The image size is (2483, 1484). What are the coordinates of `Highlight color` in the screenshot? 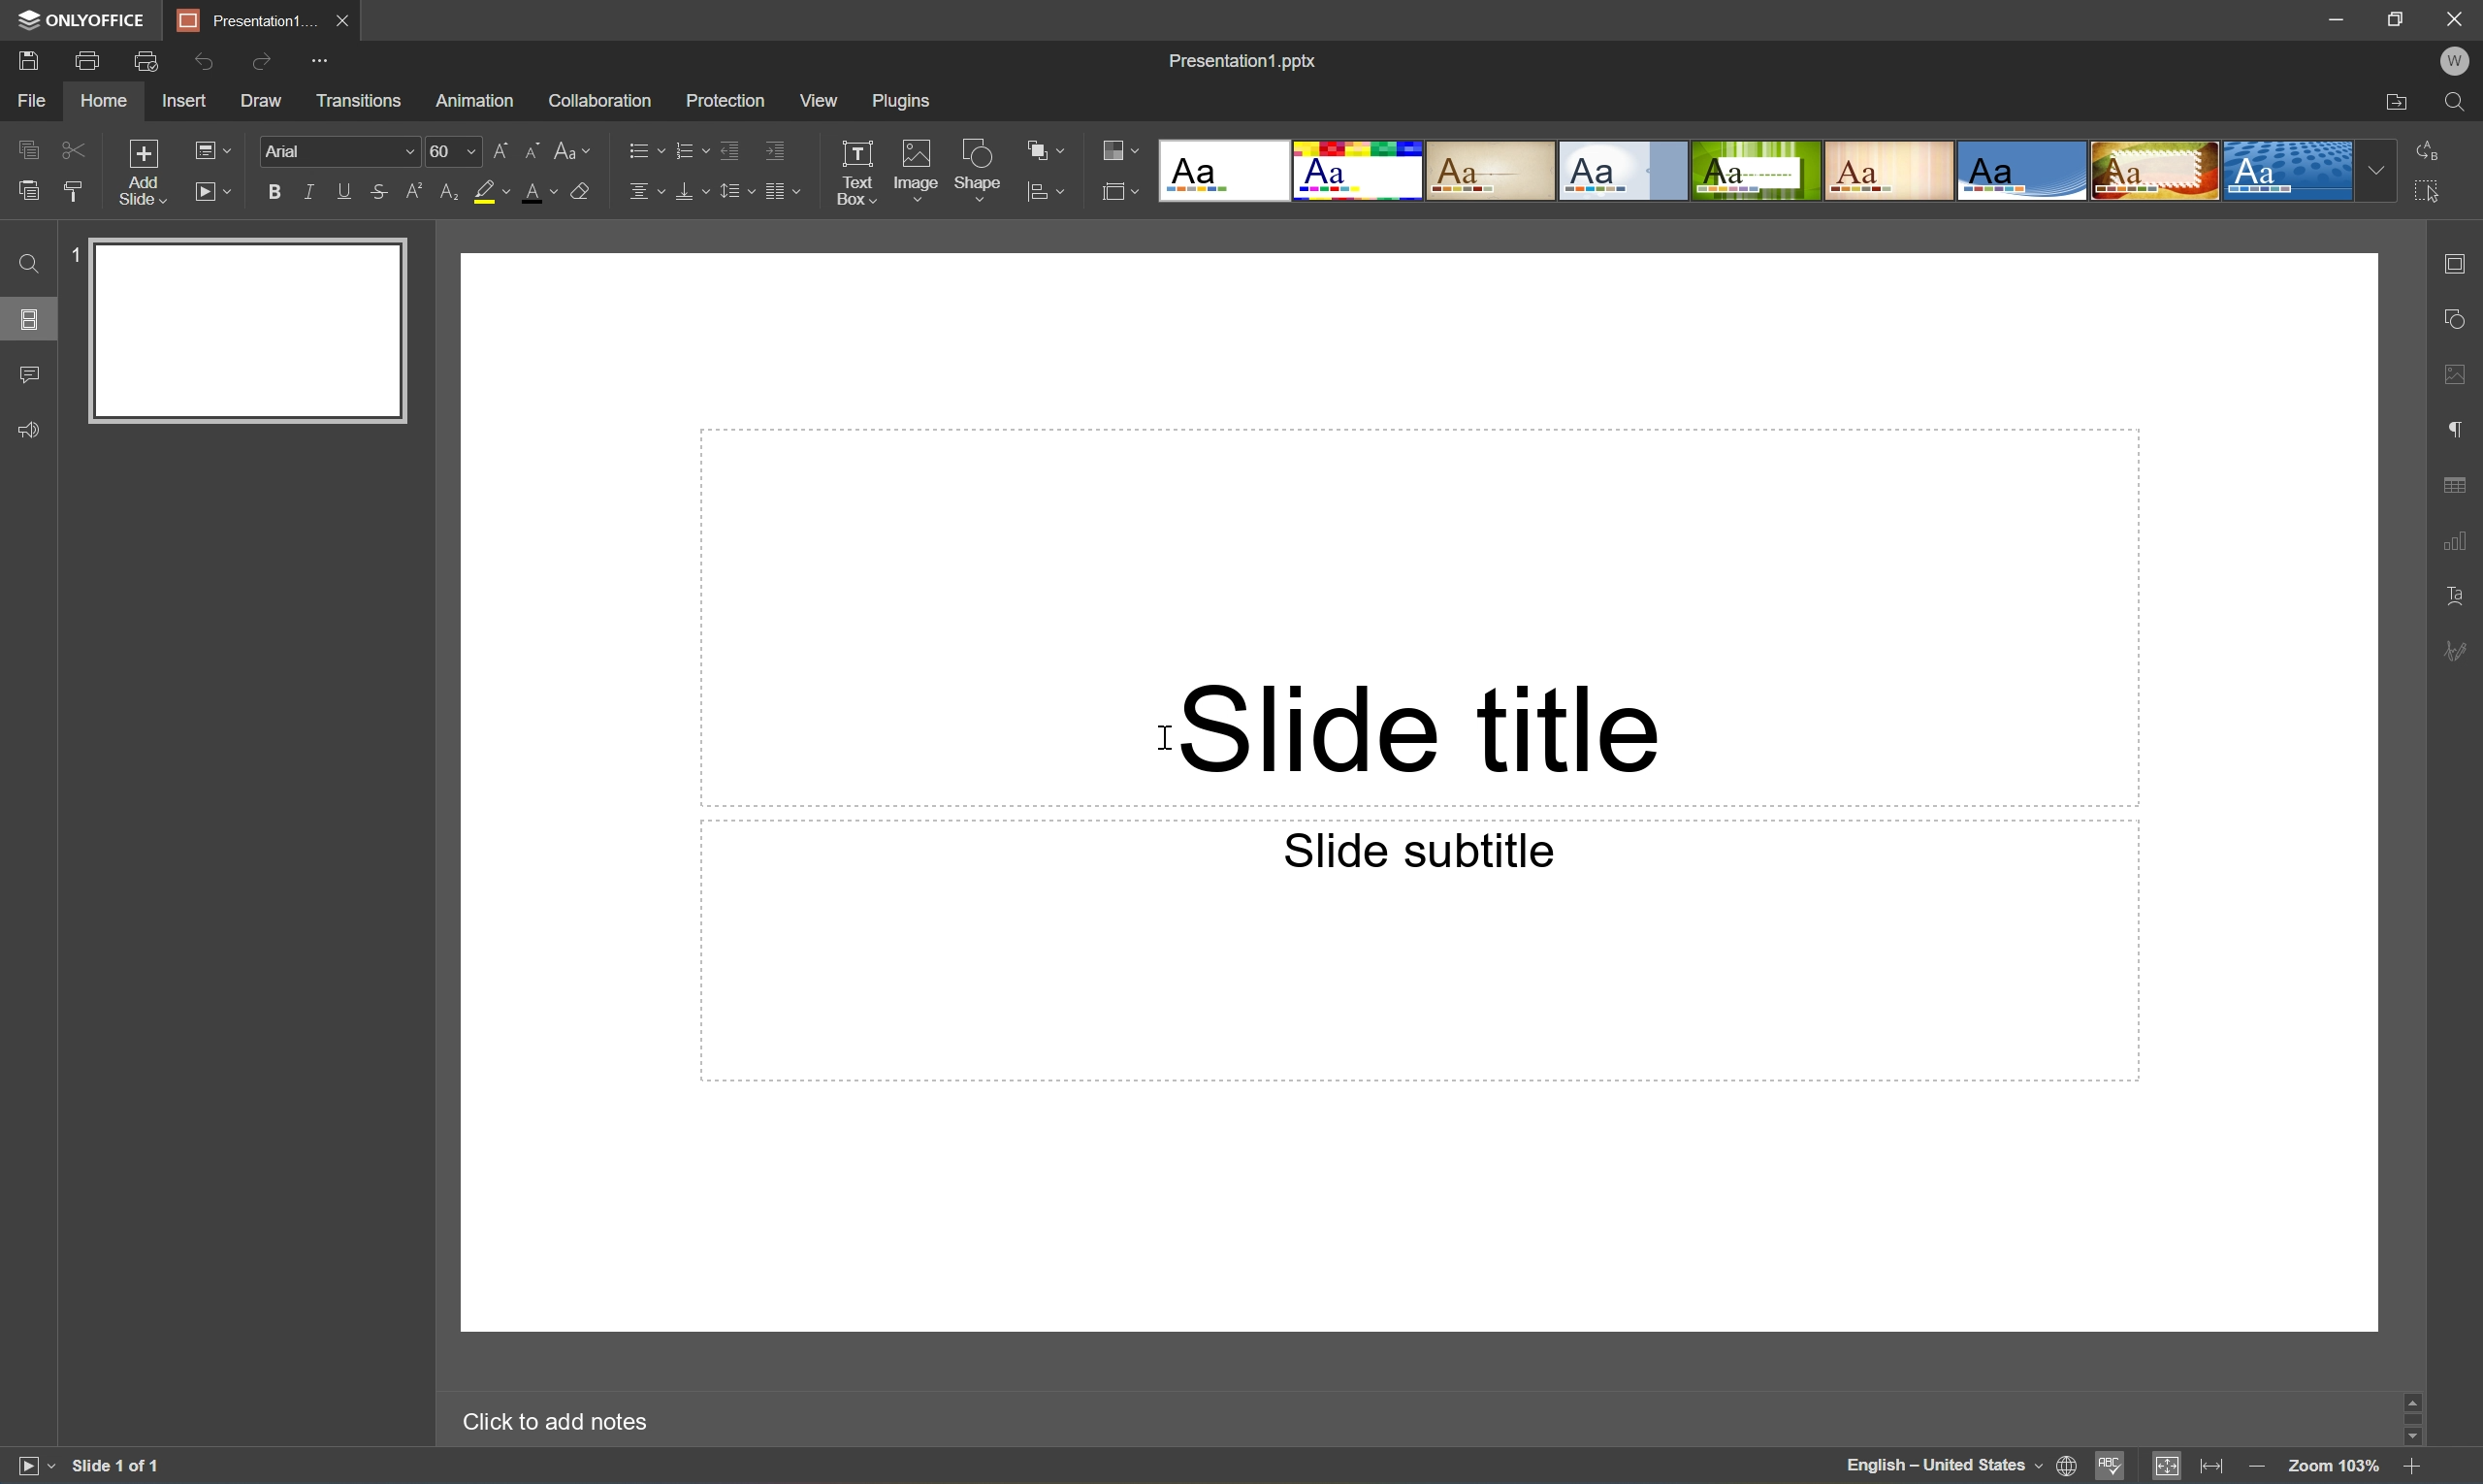 It's located at (497, 189).